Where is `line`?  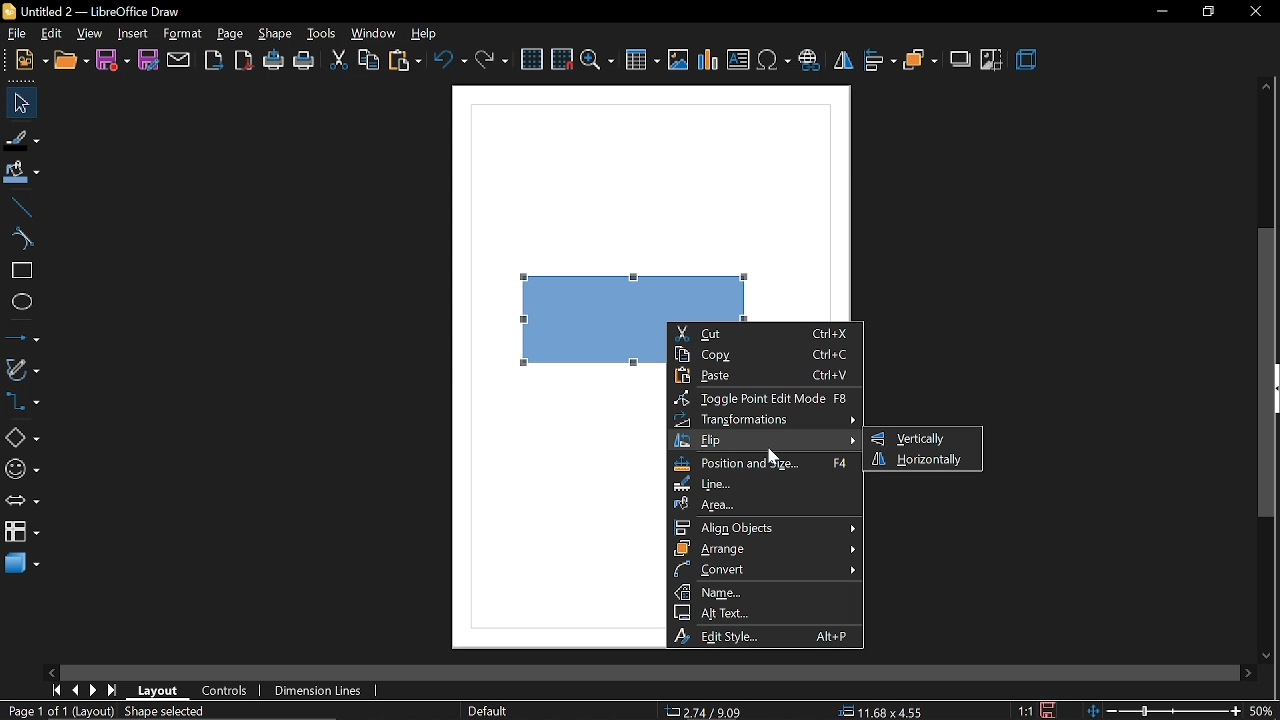
line is located at coordinates (764, 485).